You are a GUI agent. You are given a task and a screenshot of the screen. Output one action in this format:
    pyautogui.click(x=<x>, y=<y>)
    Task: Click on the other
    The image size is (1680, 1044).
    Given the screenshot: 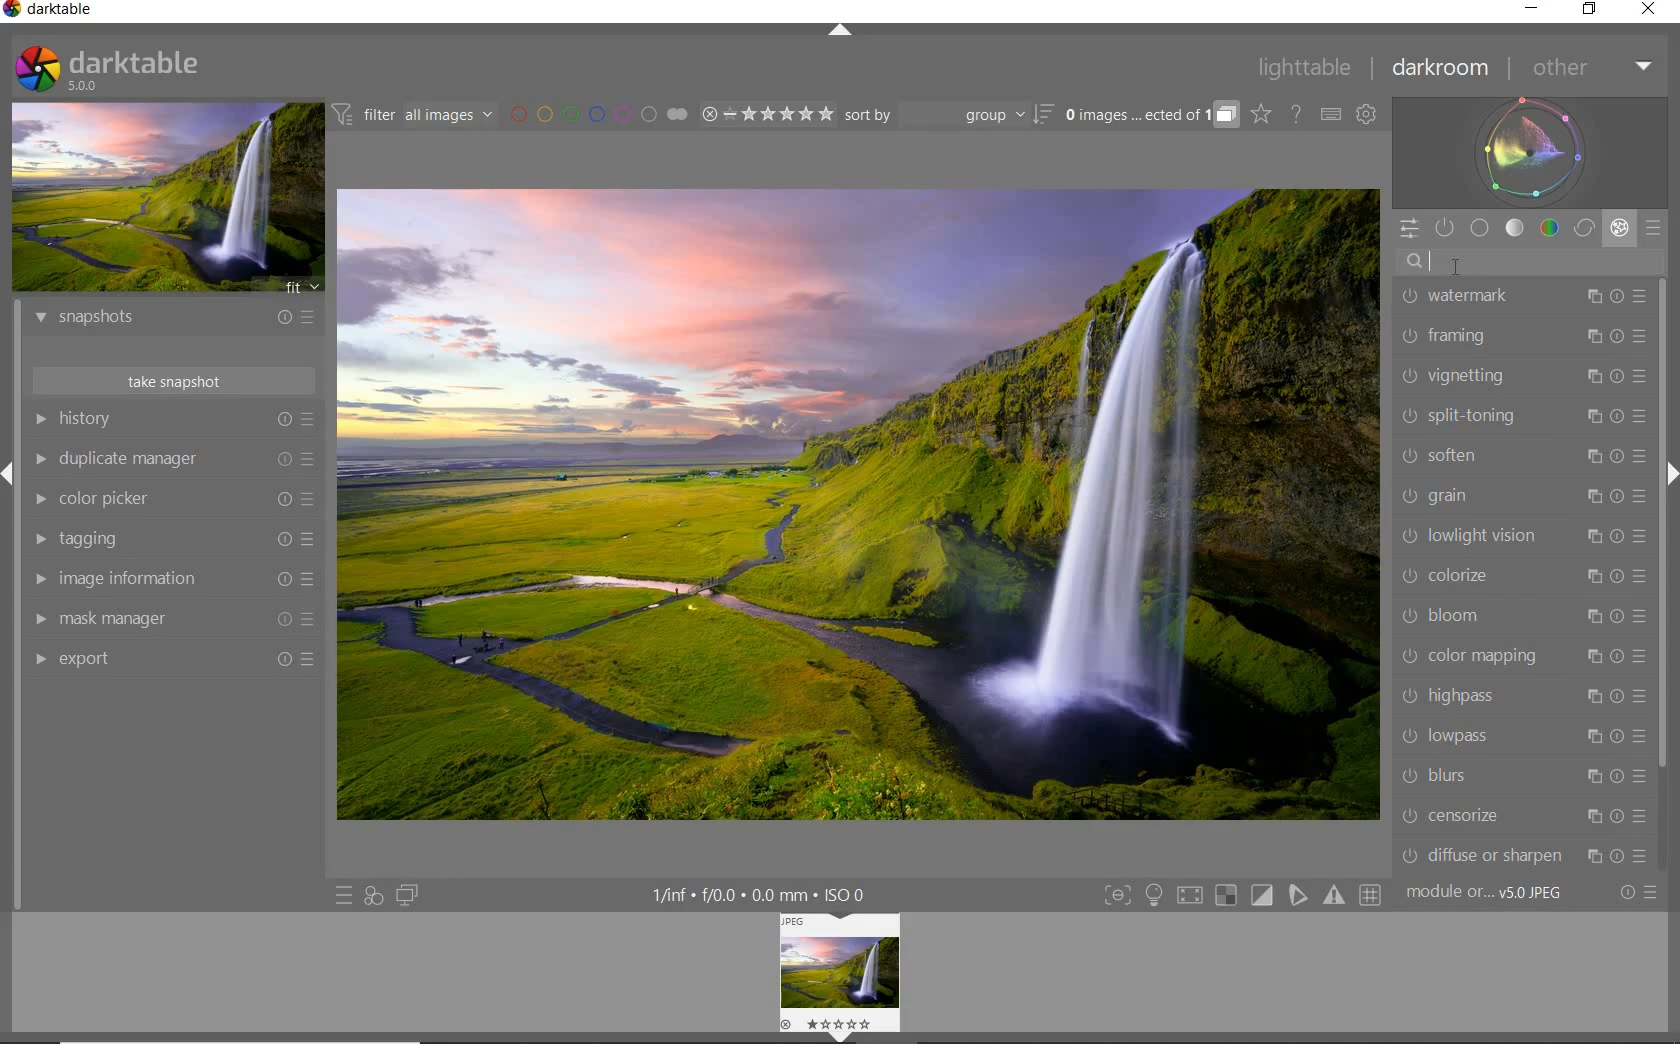 What is the action you would take?
    pyautogui.click(x=1588, y=67)
    